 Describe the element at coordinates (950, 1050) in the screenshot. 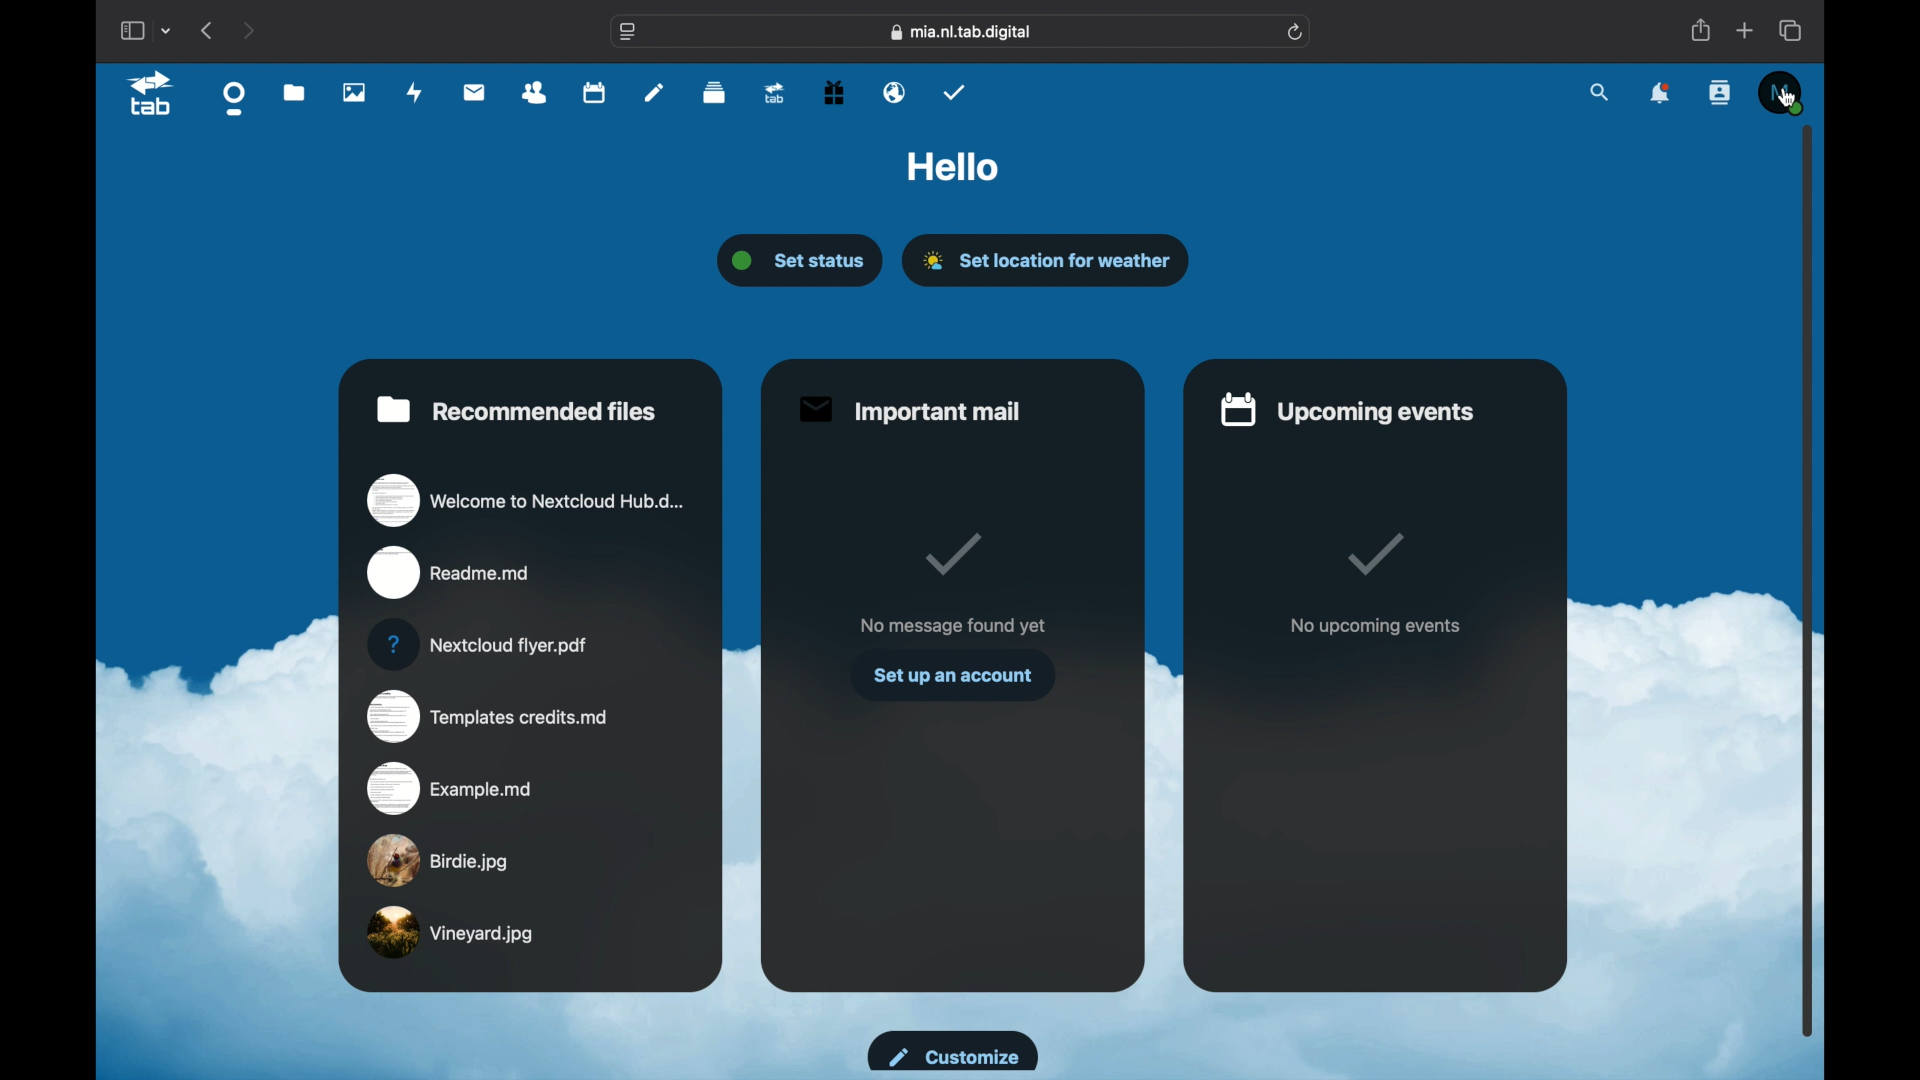

I see `customize` at that location.